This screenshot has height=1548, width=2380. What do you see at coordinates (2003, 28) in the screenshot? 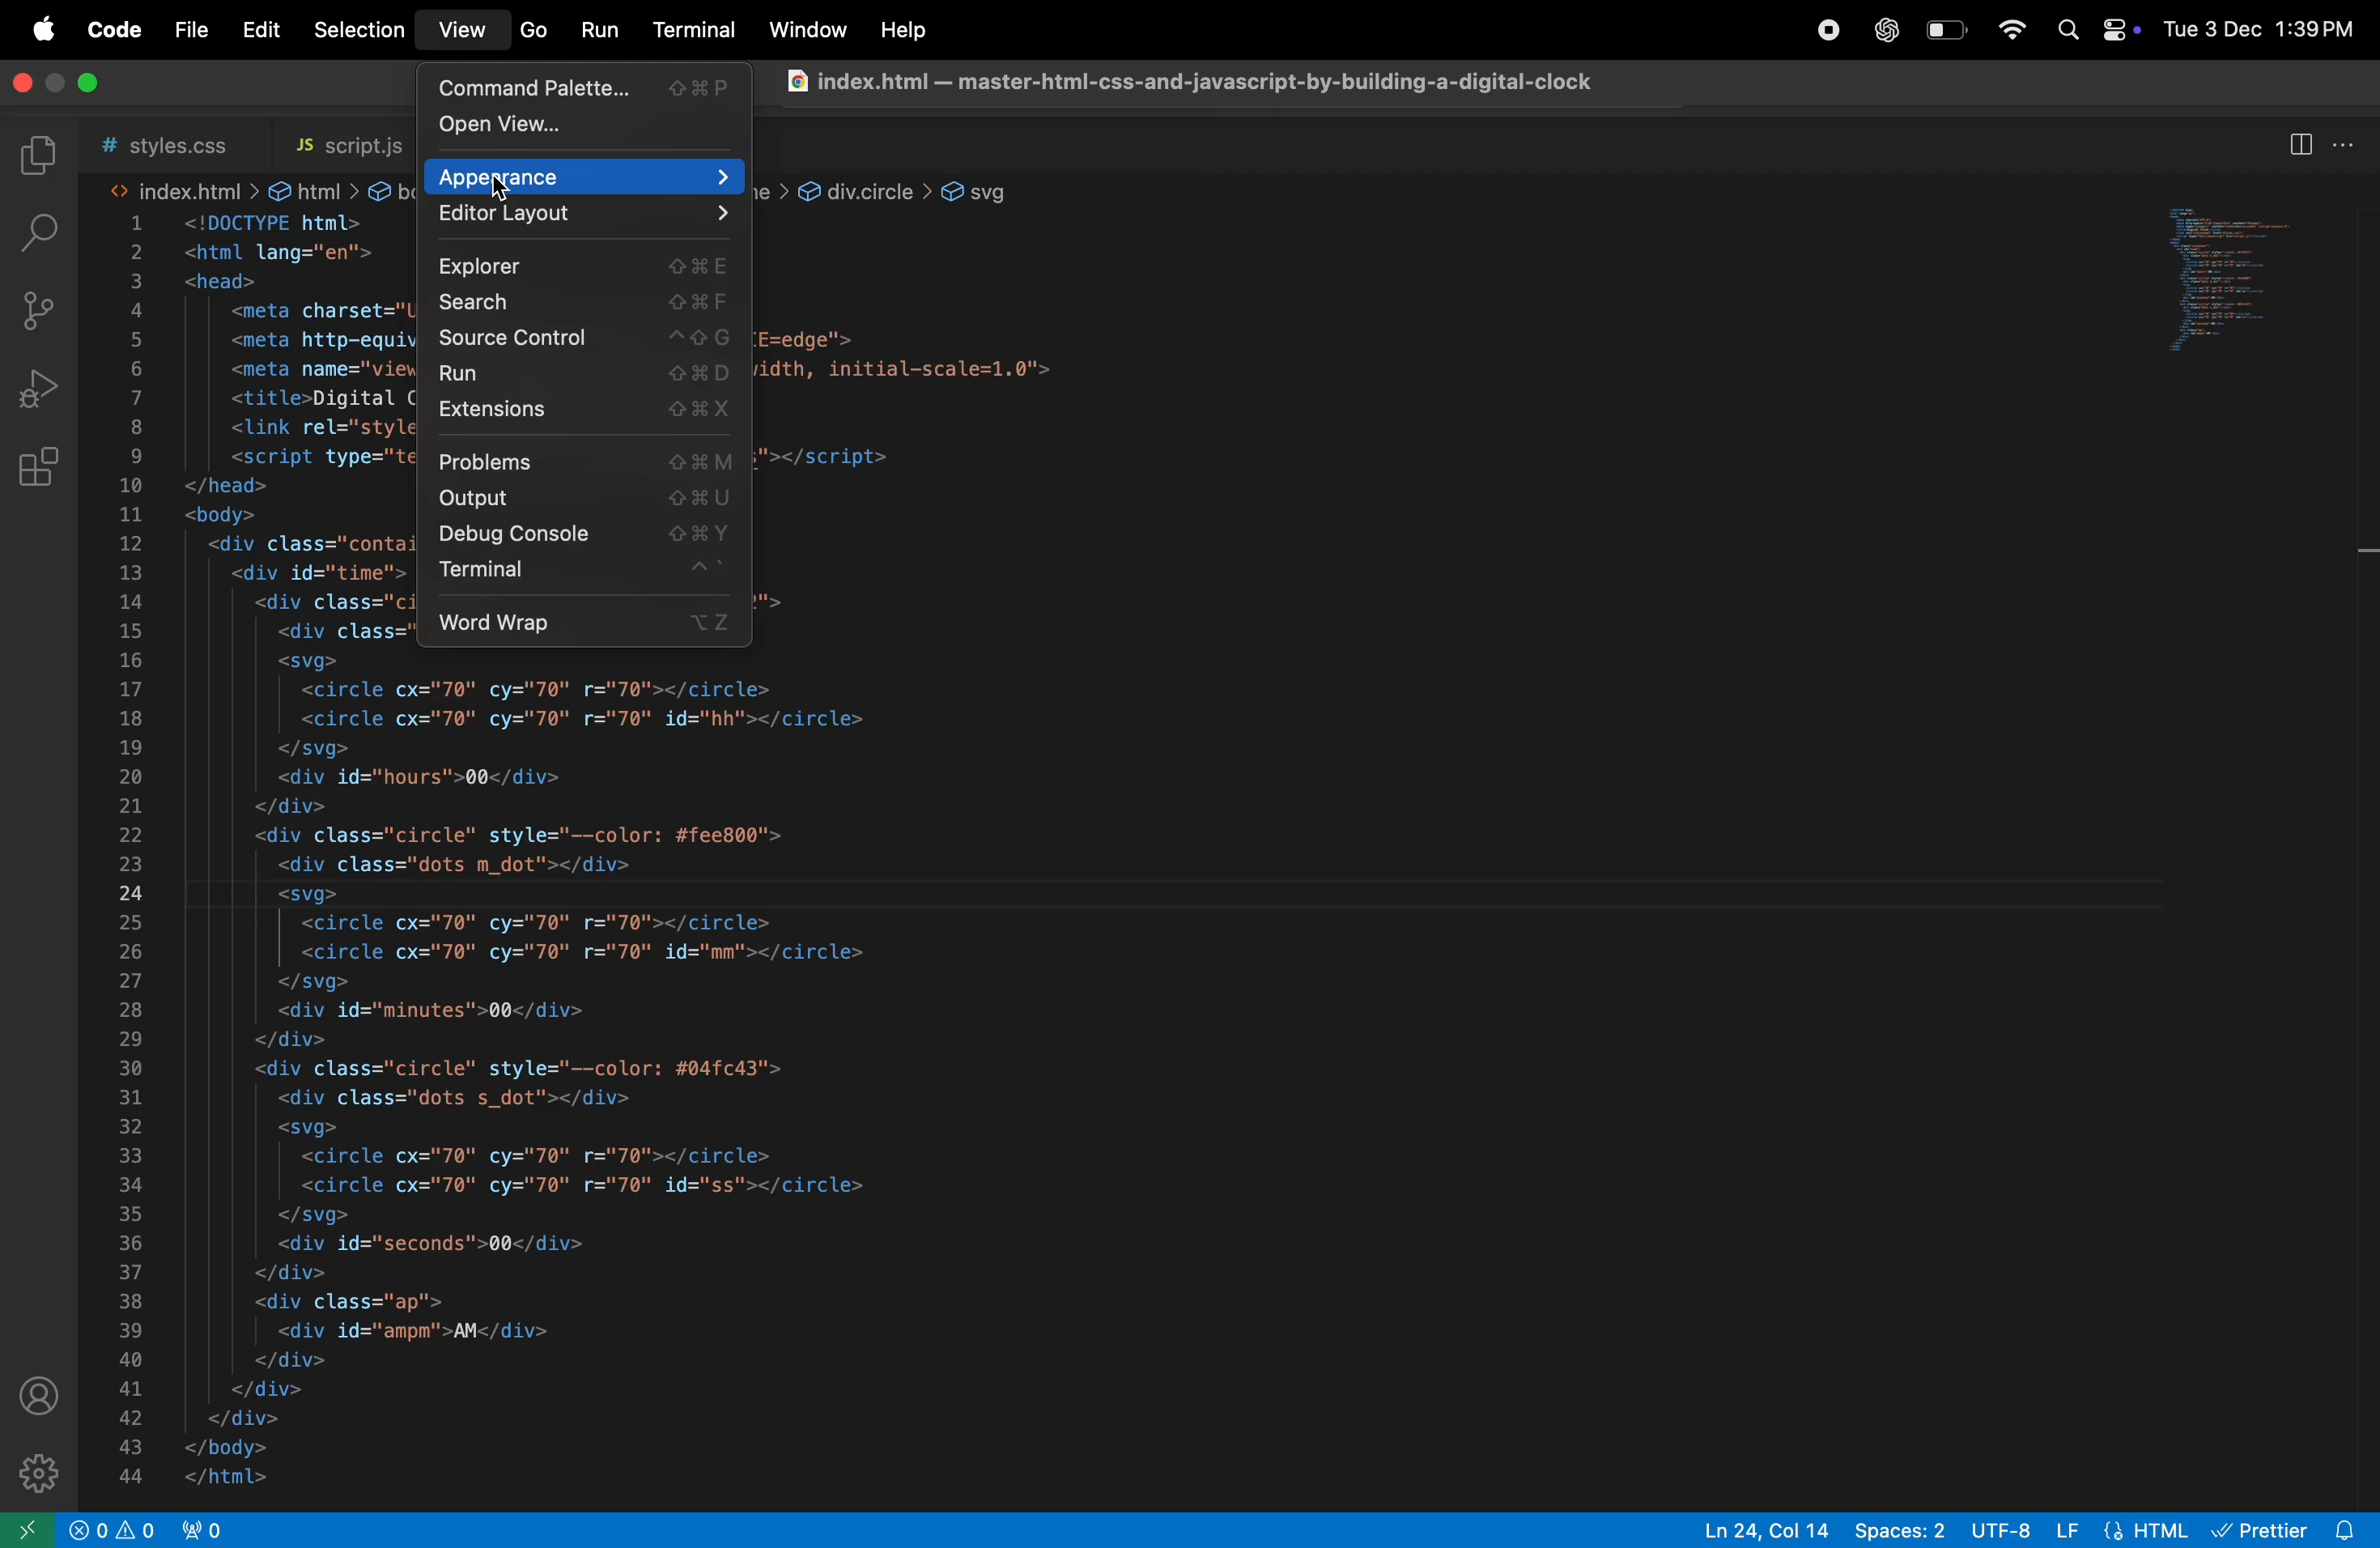
I see `wifi` at bounding box center [2003, 28].